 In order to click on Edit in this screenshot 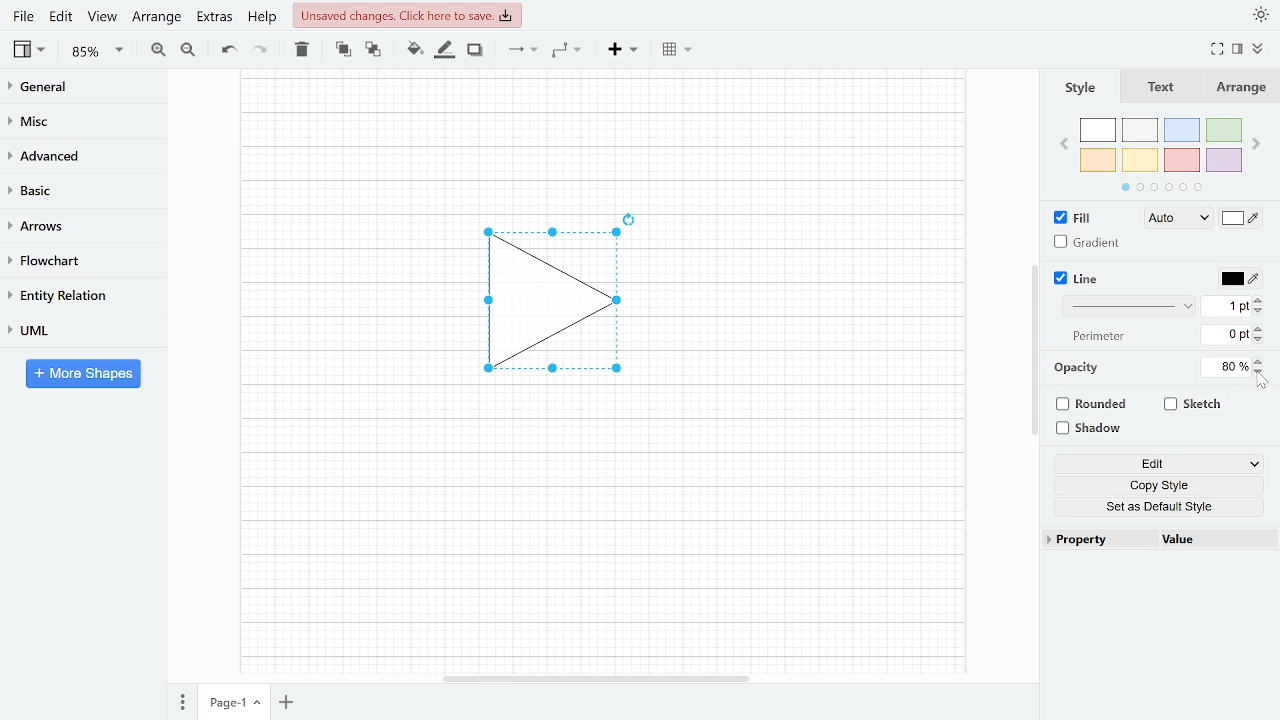, I will do `click(62, 16)`.